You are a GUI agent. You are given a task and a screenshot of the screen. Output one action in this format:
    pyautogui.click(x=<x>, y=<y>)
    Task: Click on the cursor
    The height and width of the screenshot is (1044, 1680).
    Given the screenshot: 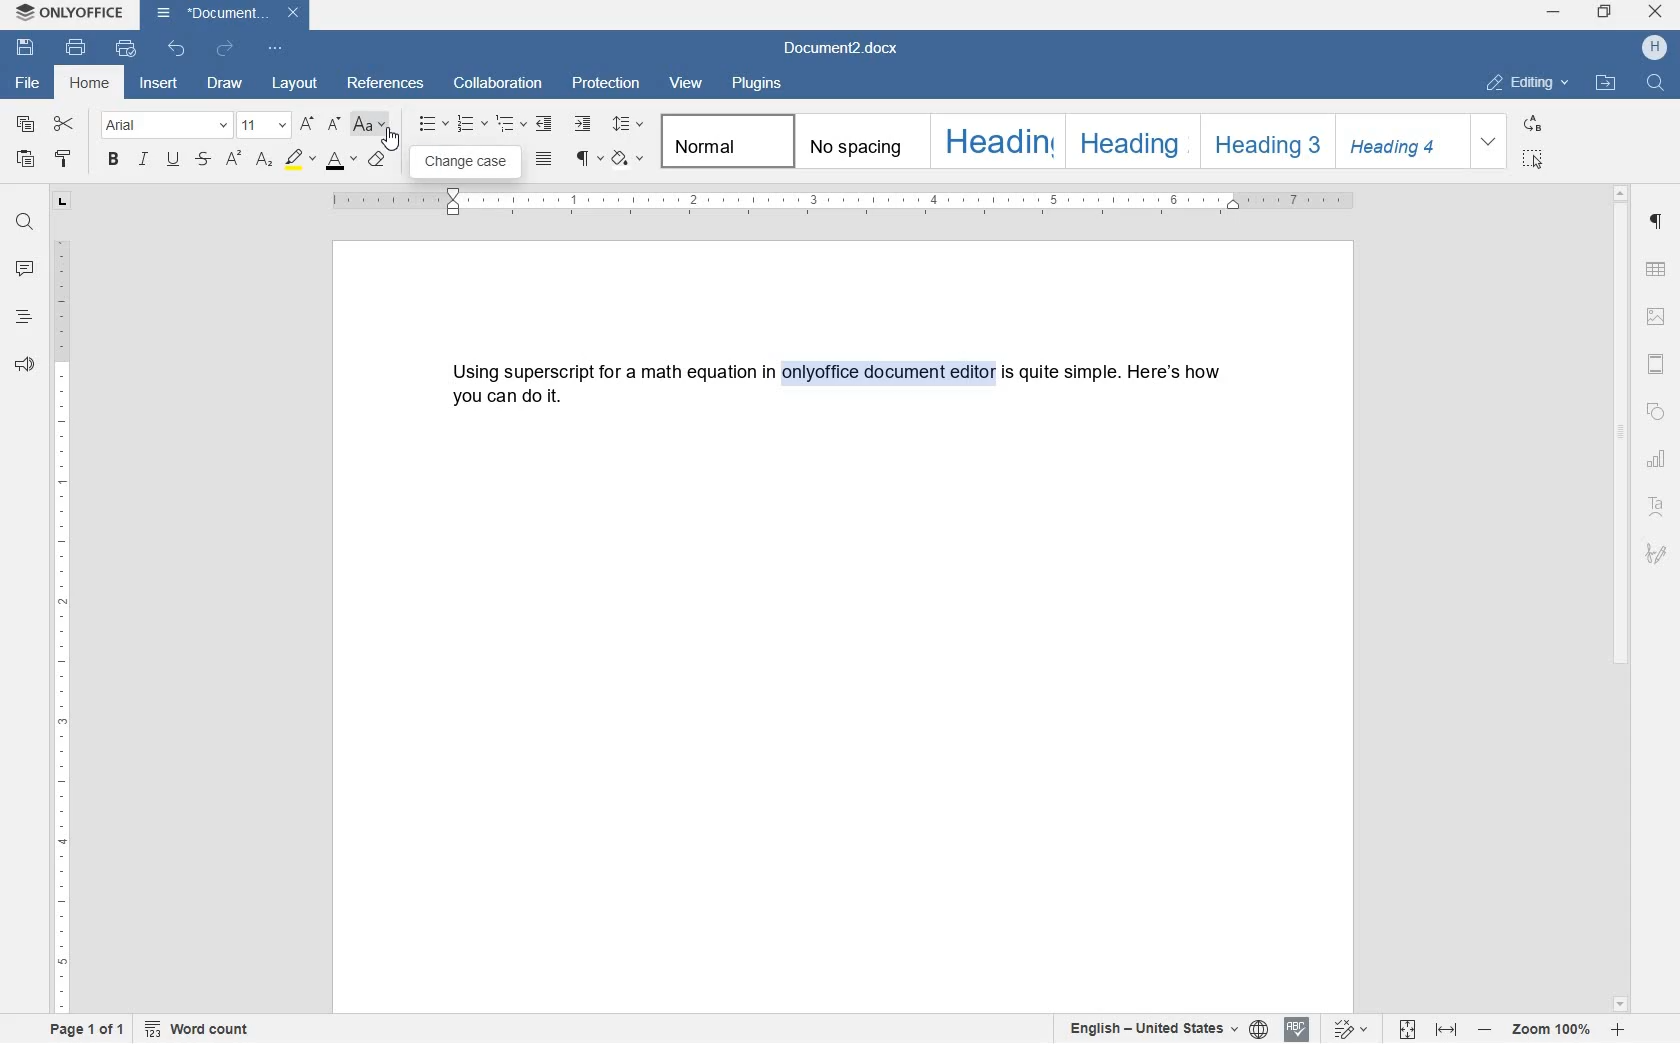 What is the action you would take?
    pyautogui.click(x=390, y=142)
    